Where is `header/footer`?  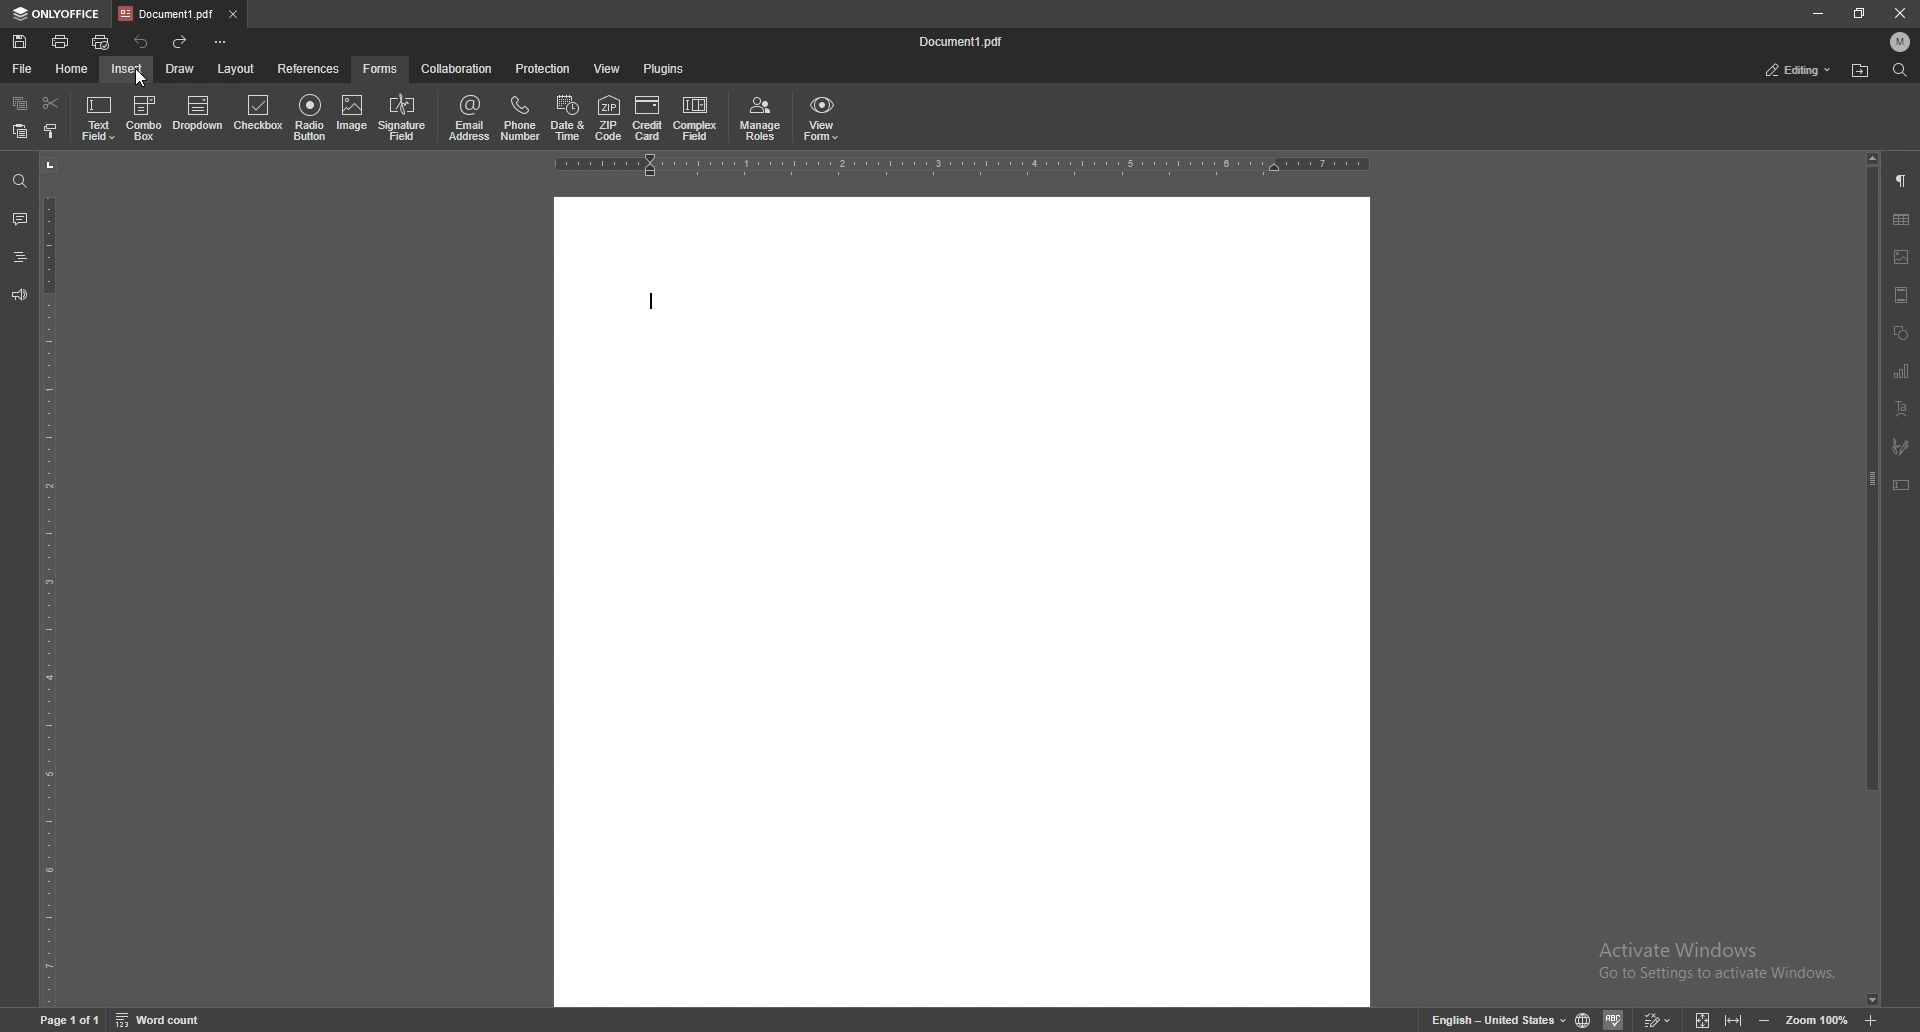 header/footer is located at coordinates (1903, 295).